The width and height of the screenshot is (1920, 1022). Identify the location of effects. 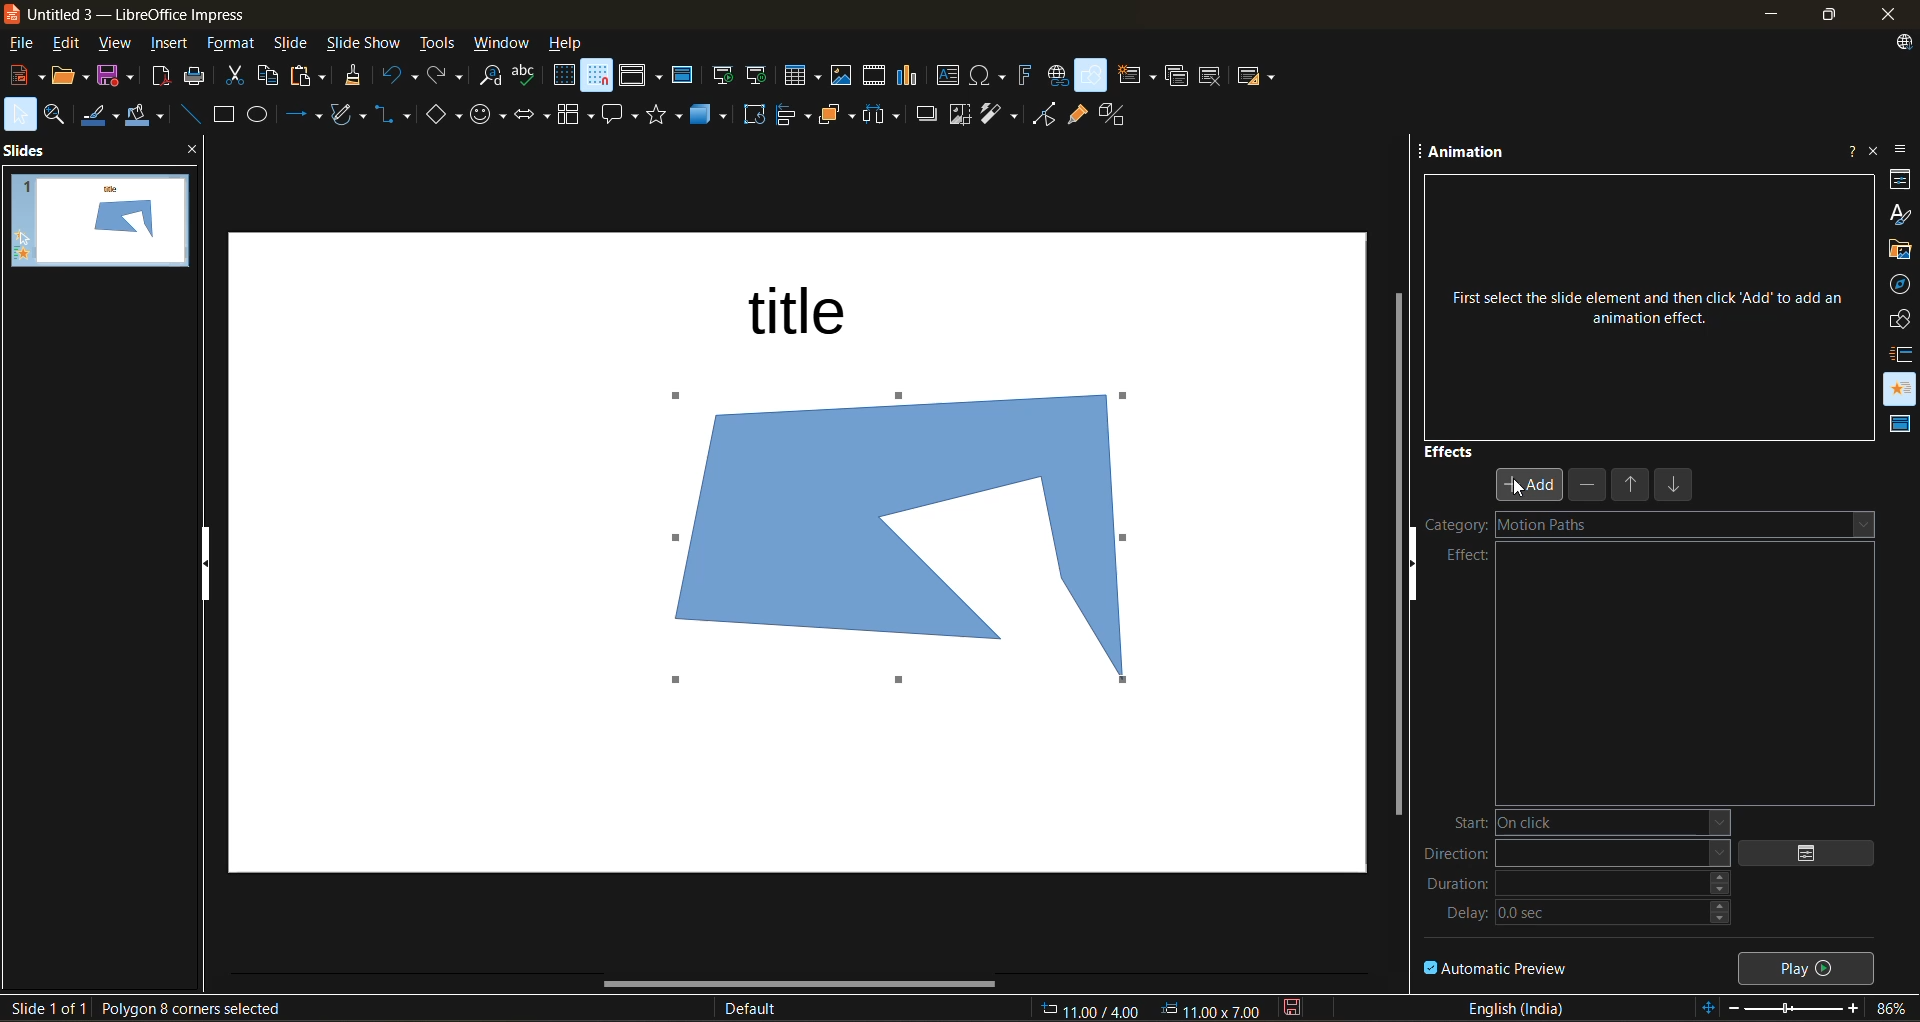
(1458, 450).